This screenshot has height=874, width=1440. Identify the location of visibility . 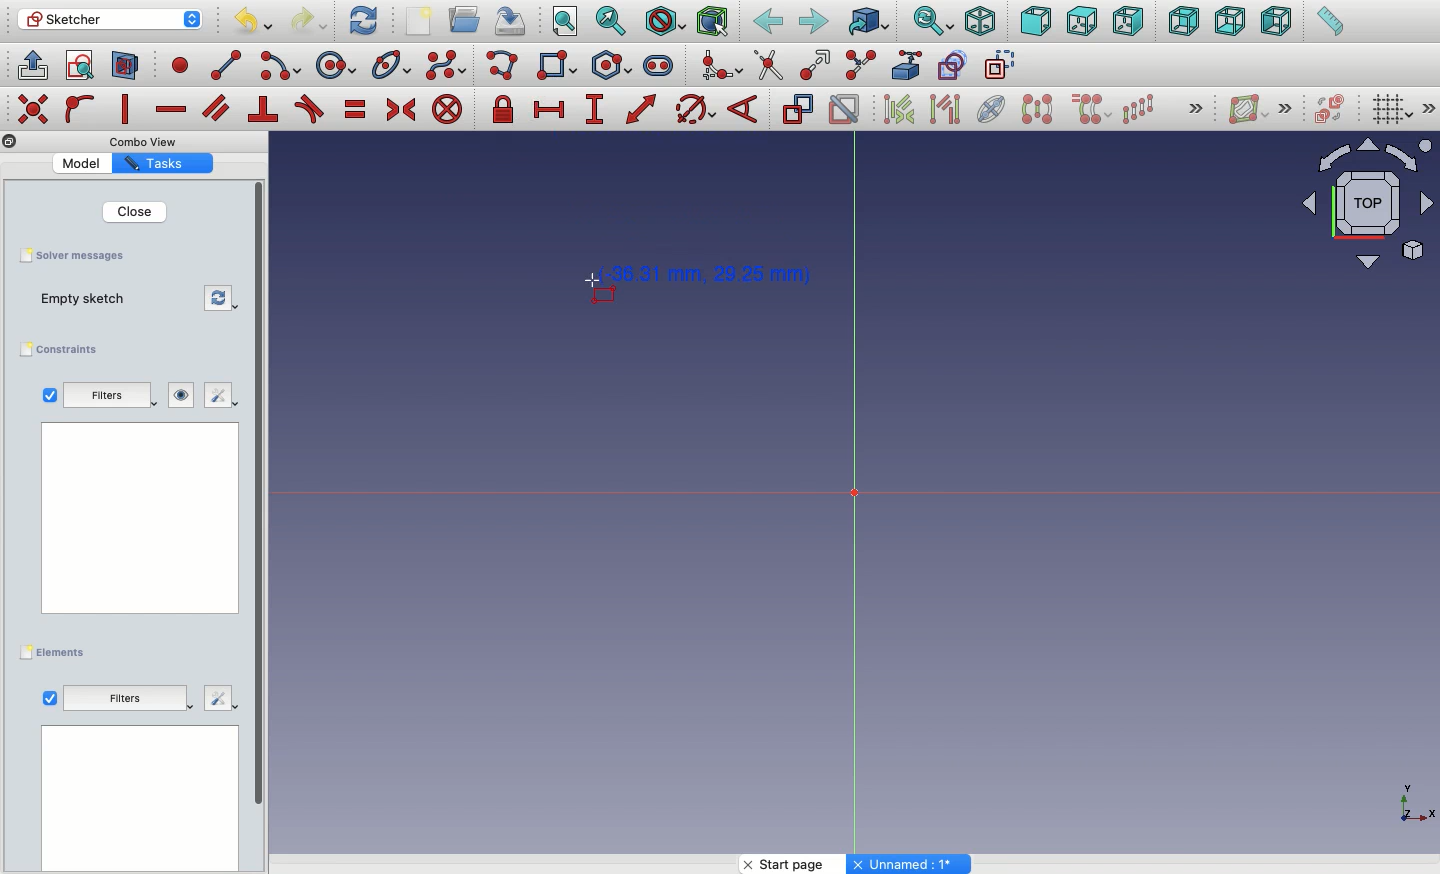
(182, 395).